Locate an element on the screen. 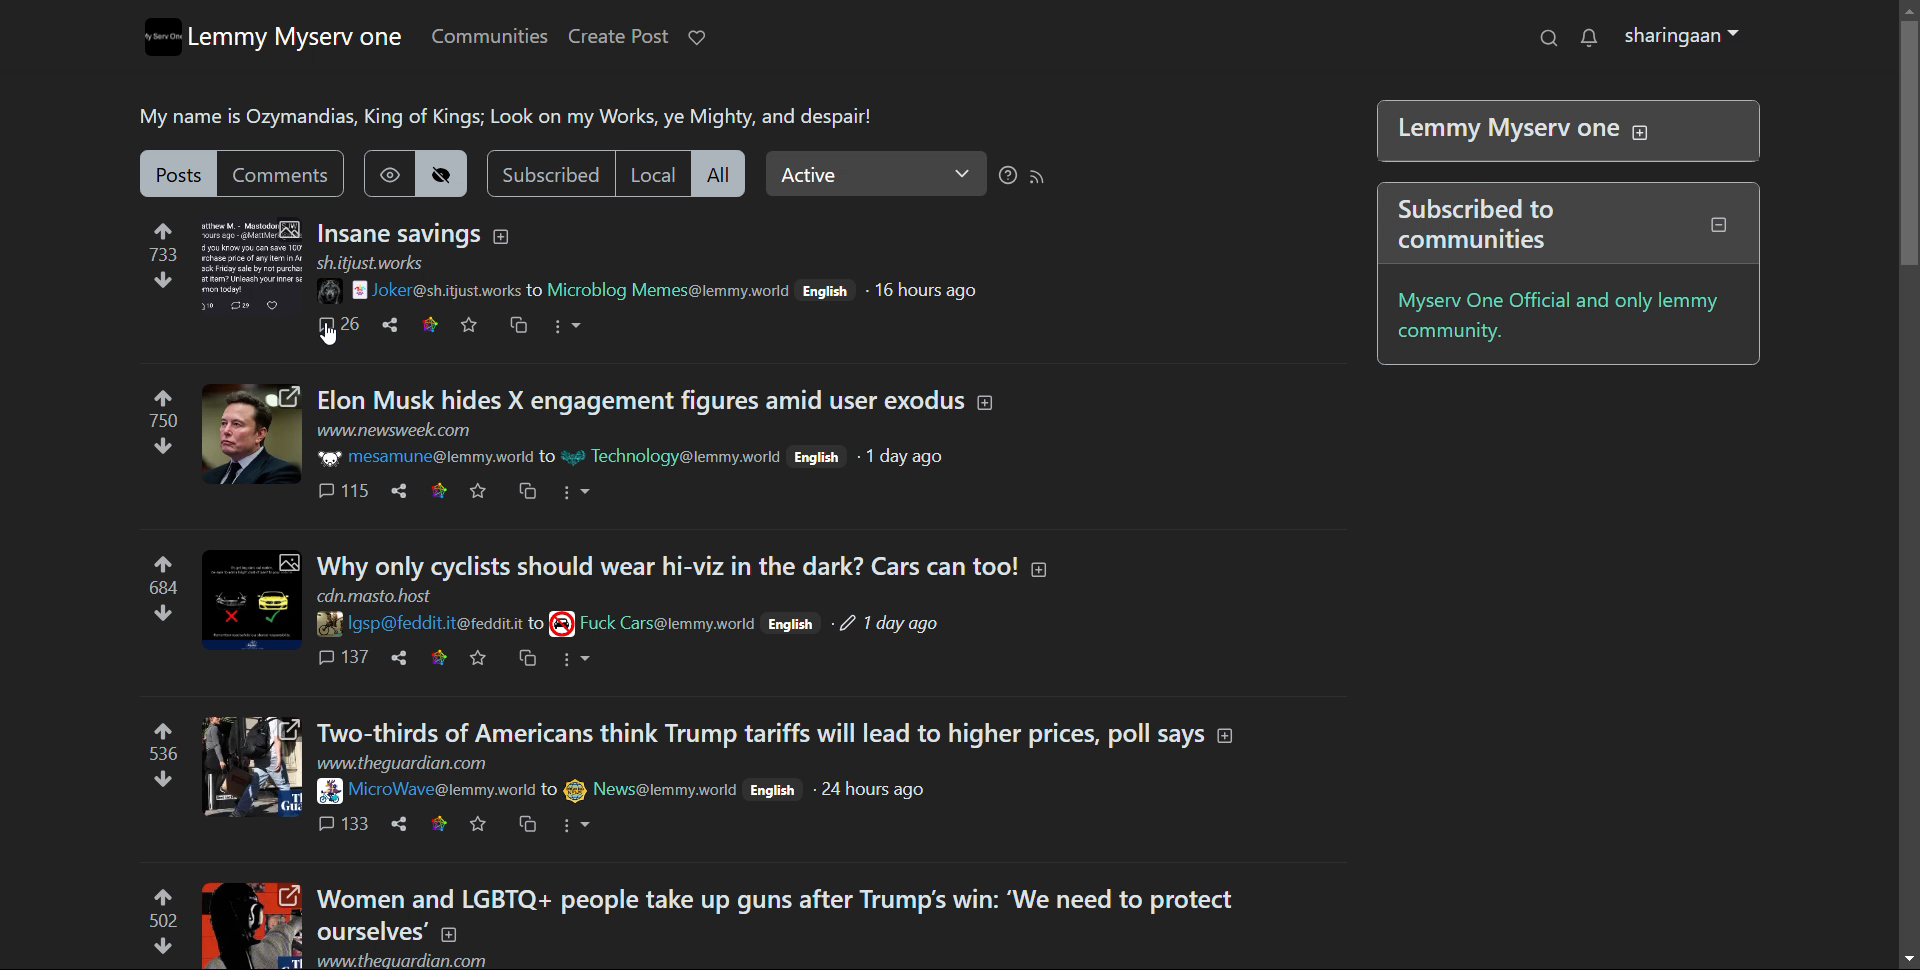 This screenshot has height=970, width=1920. comments is located at coordinates (343, 491).